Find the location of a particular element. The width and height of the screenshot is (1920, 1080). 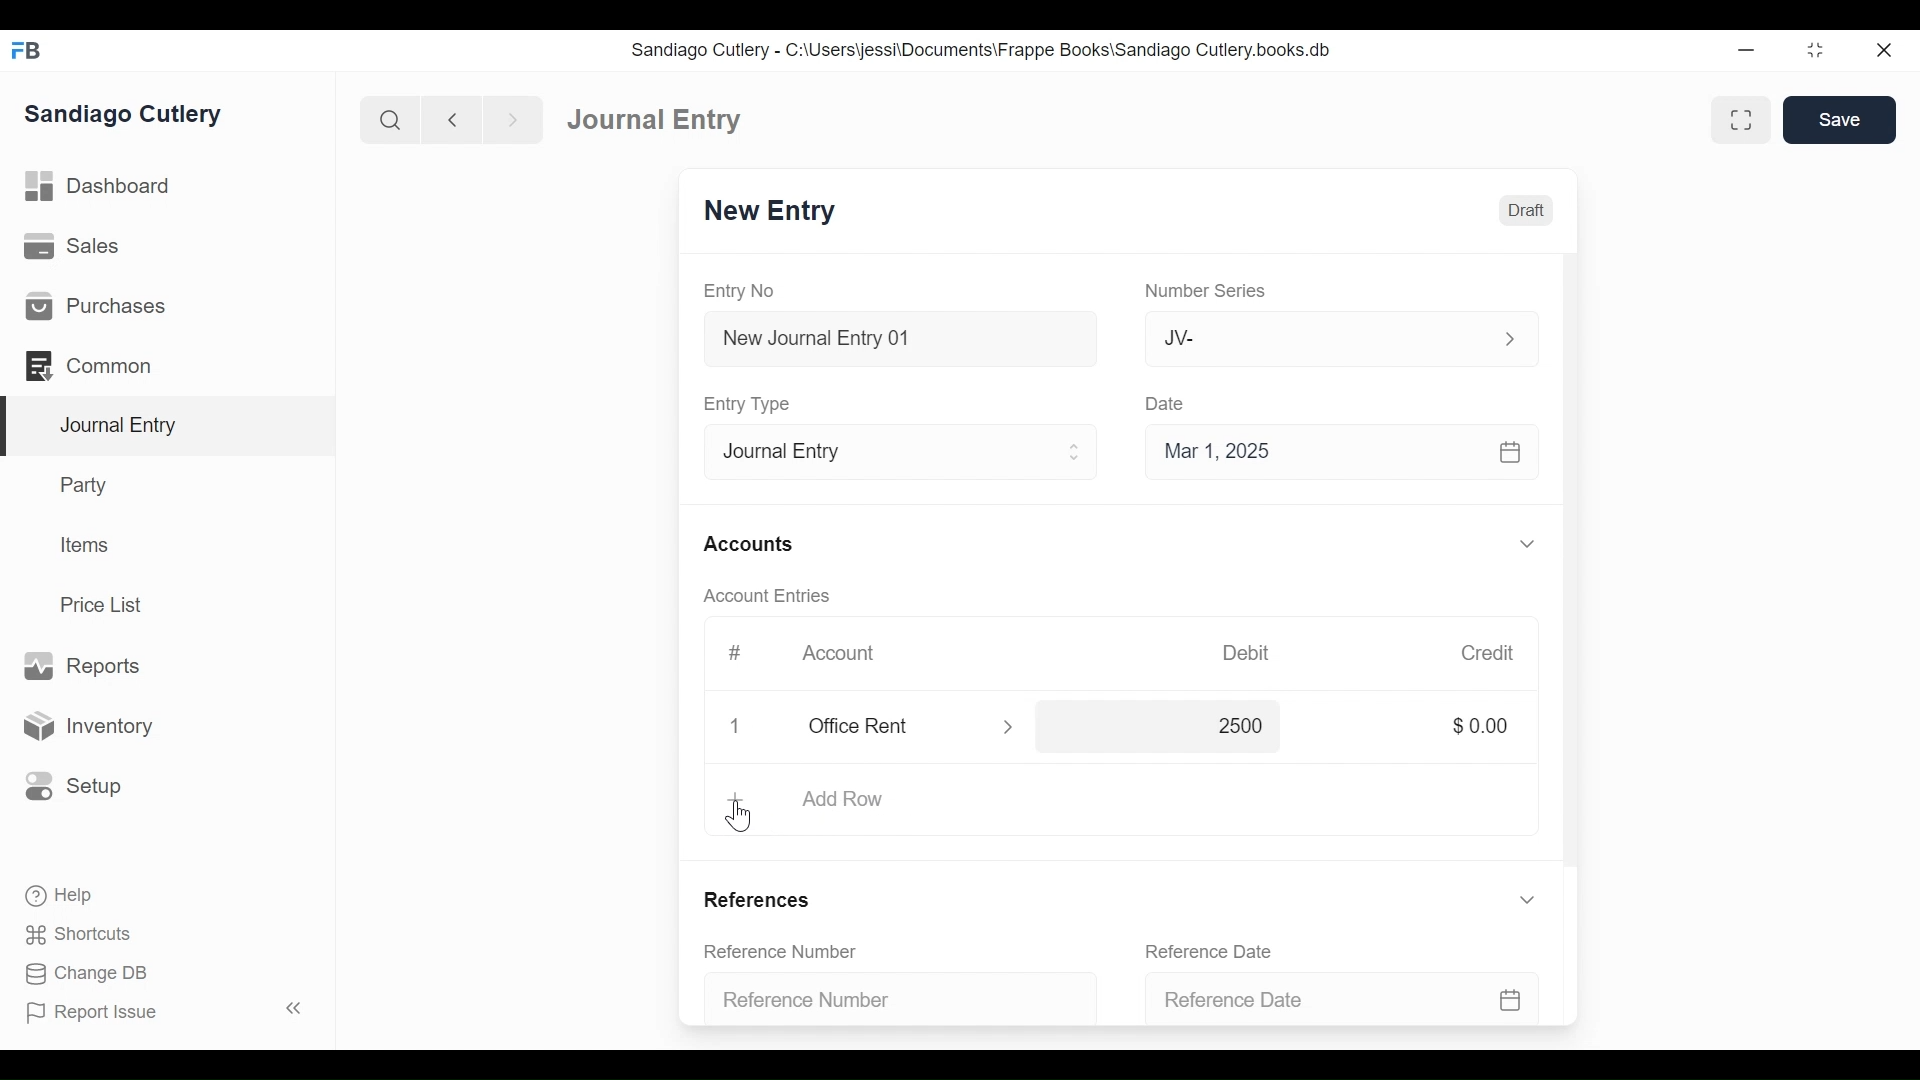

Reference Date is located at coordinates (1359, 999).